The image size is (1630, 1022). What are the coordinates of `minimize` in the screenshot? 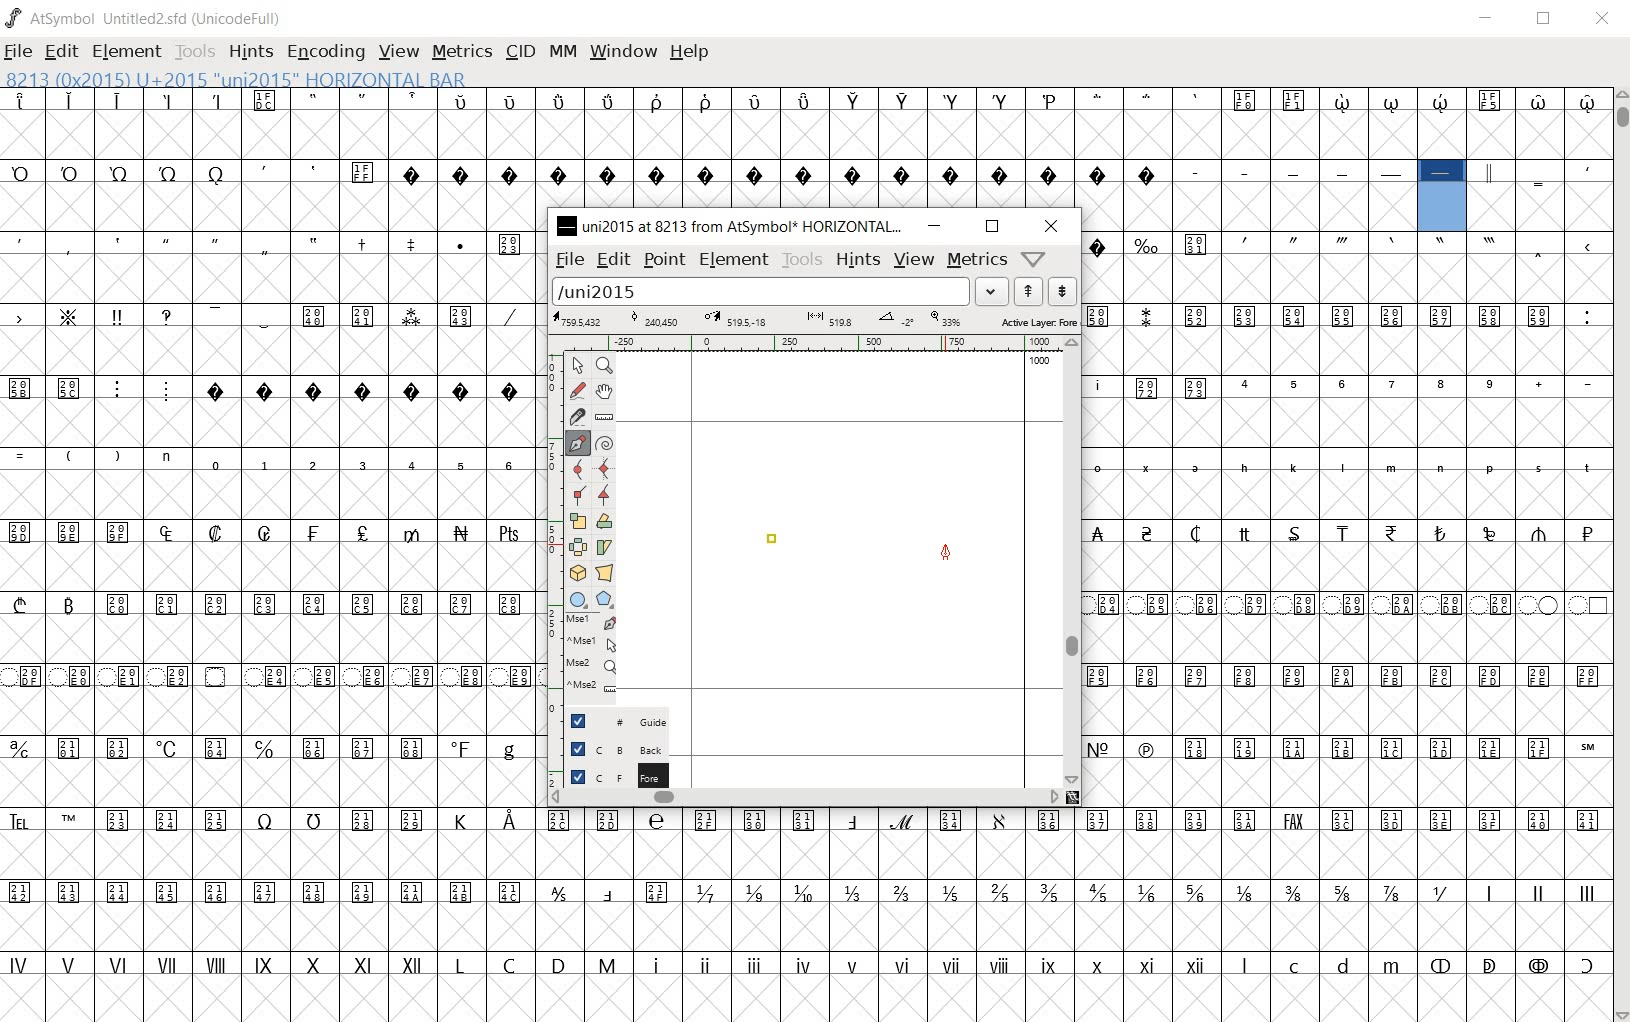 It's located at (936, 227).